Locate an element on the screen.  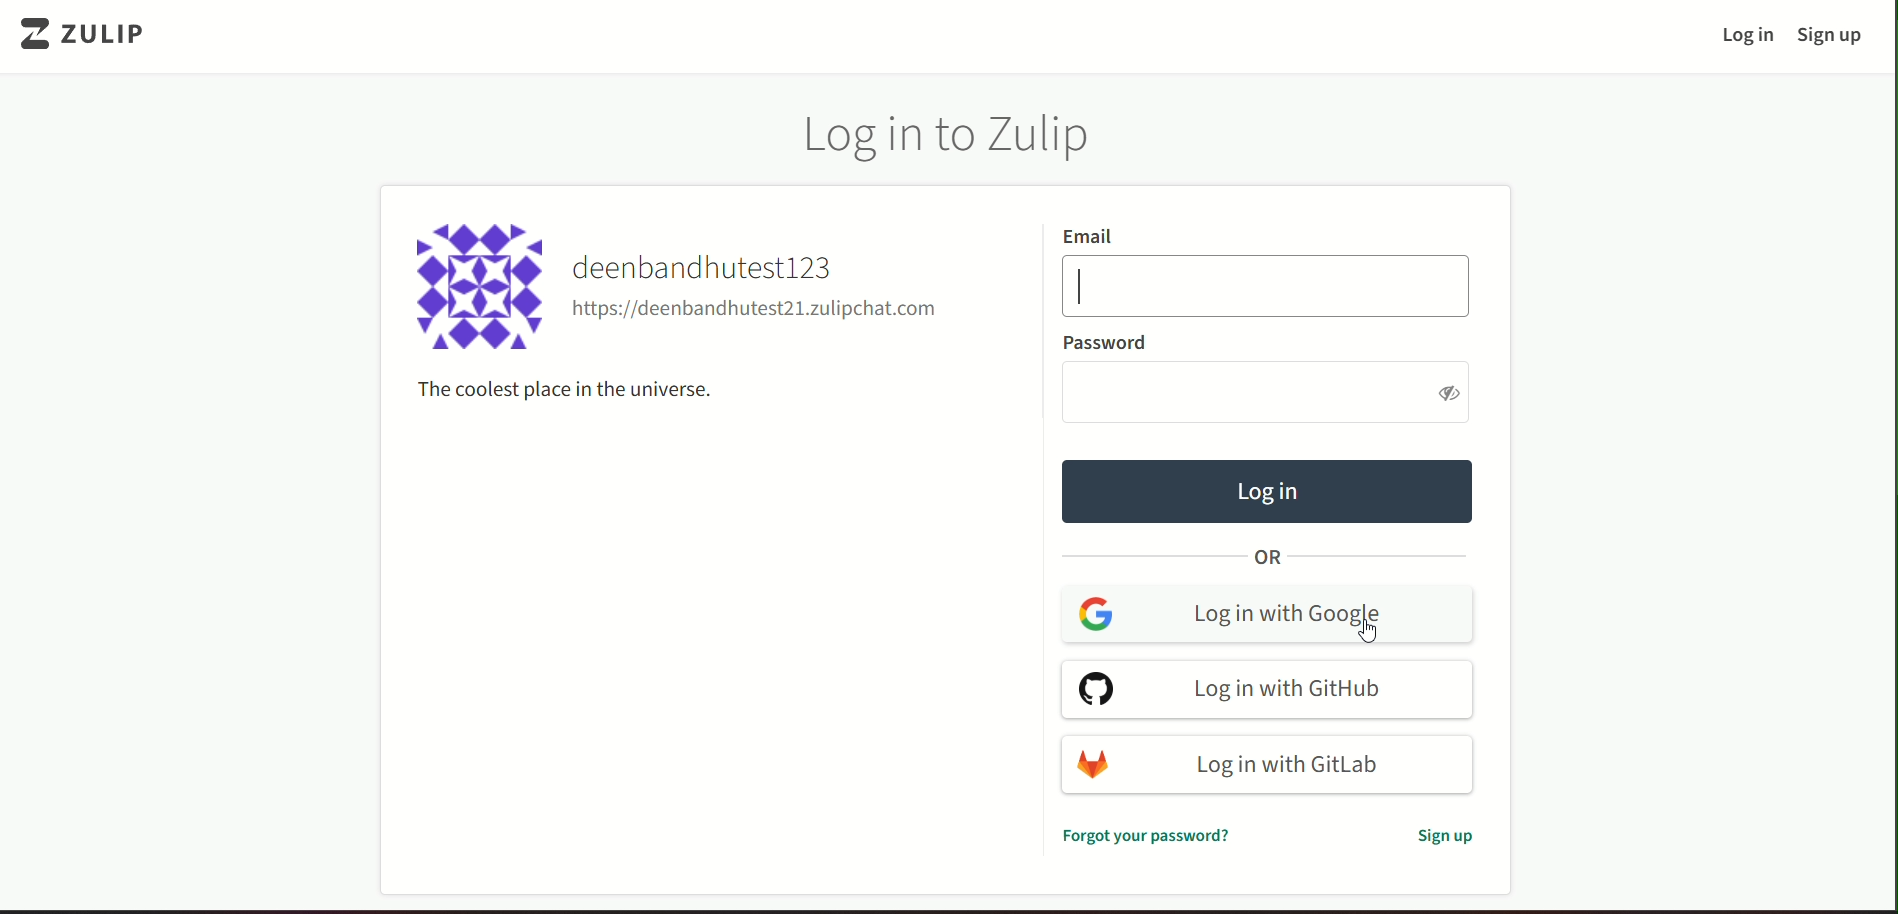
textbox is located at coordinates (1266, 285).